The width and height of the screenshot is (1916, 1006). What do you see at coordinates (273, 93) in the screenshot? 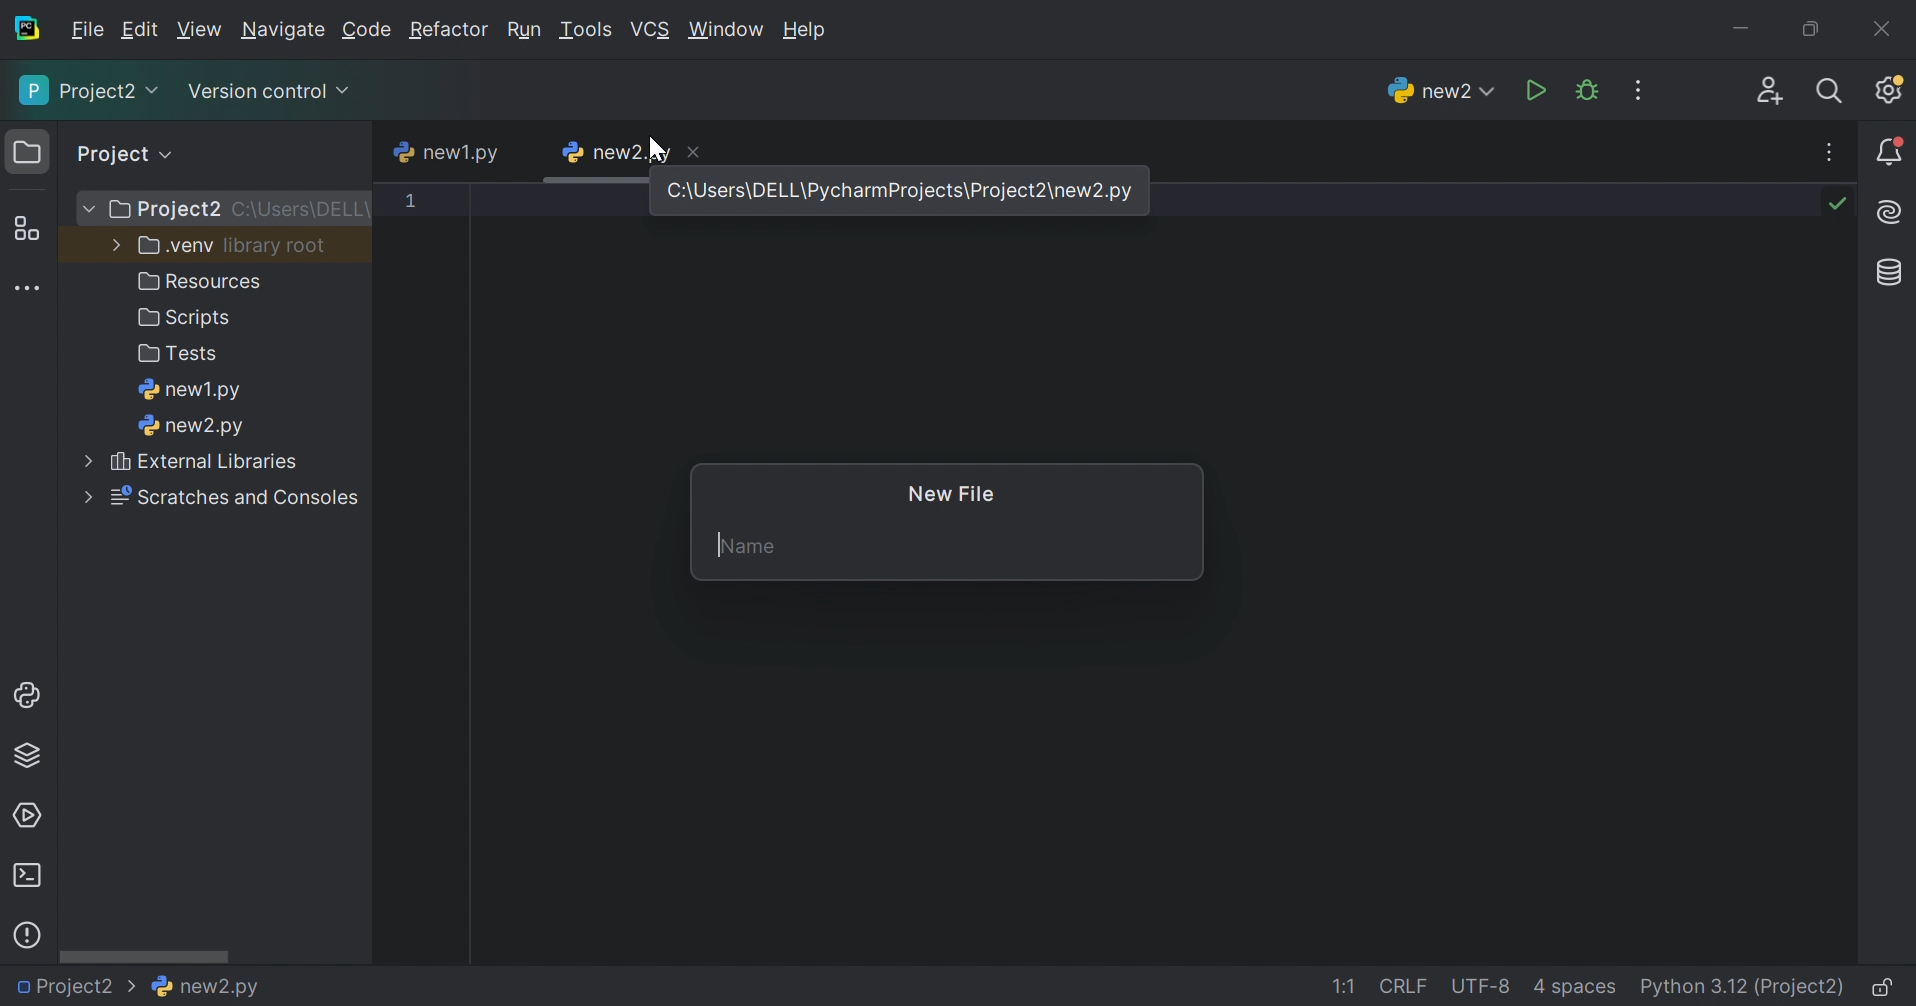
I see `Version control` at bounding box center [273, 93].